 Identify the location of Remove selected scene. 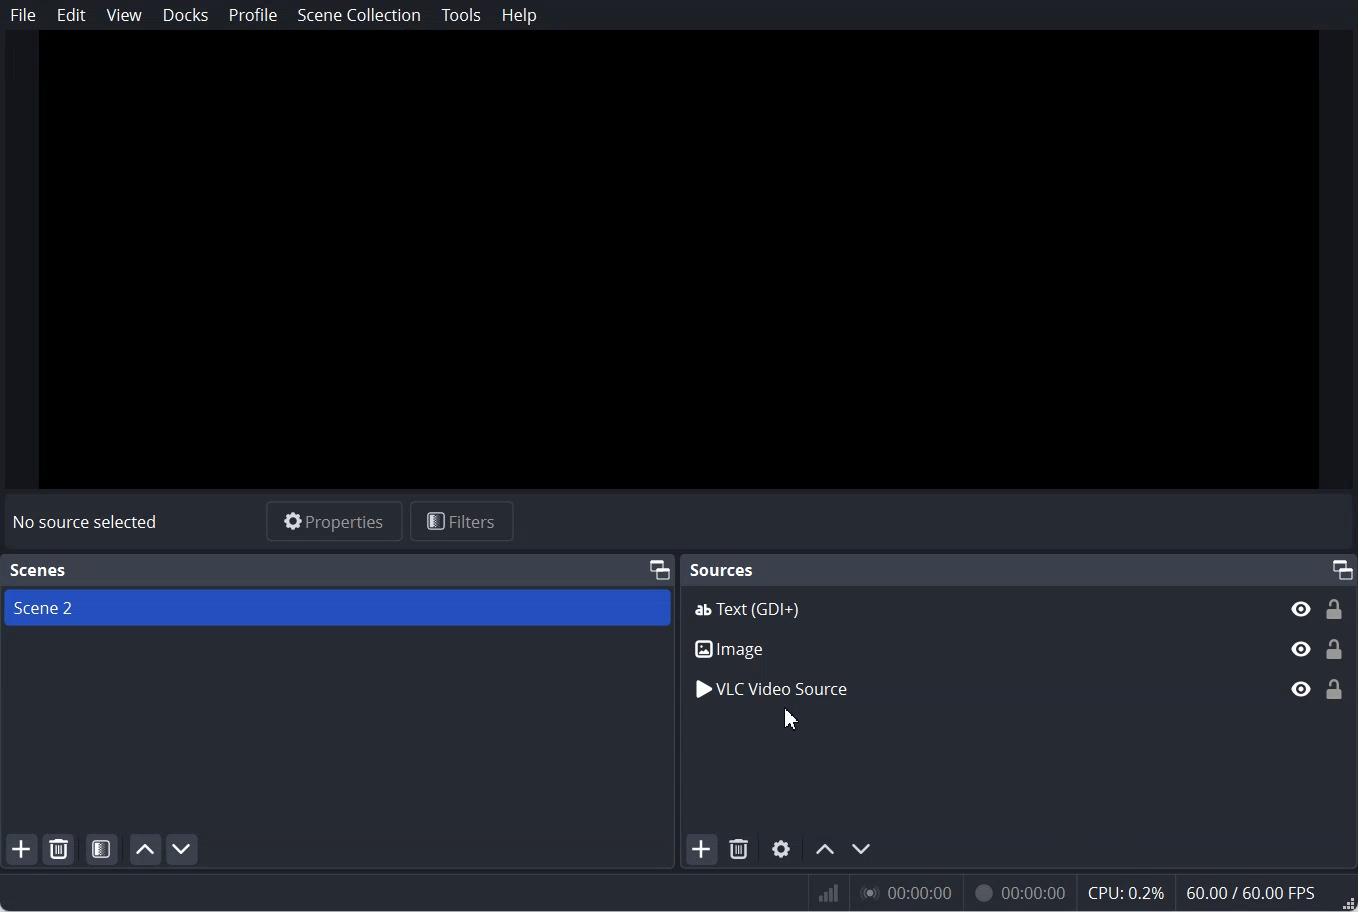
(60, 849).